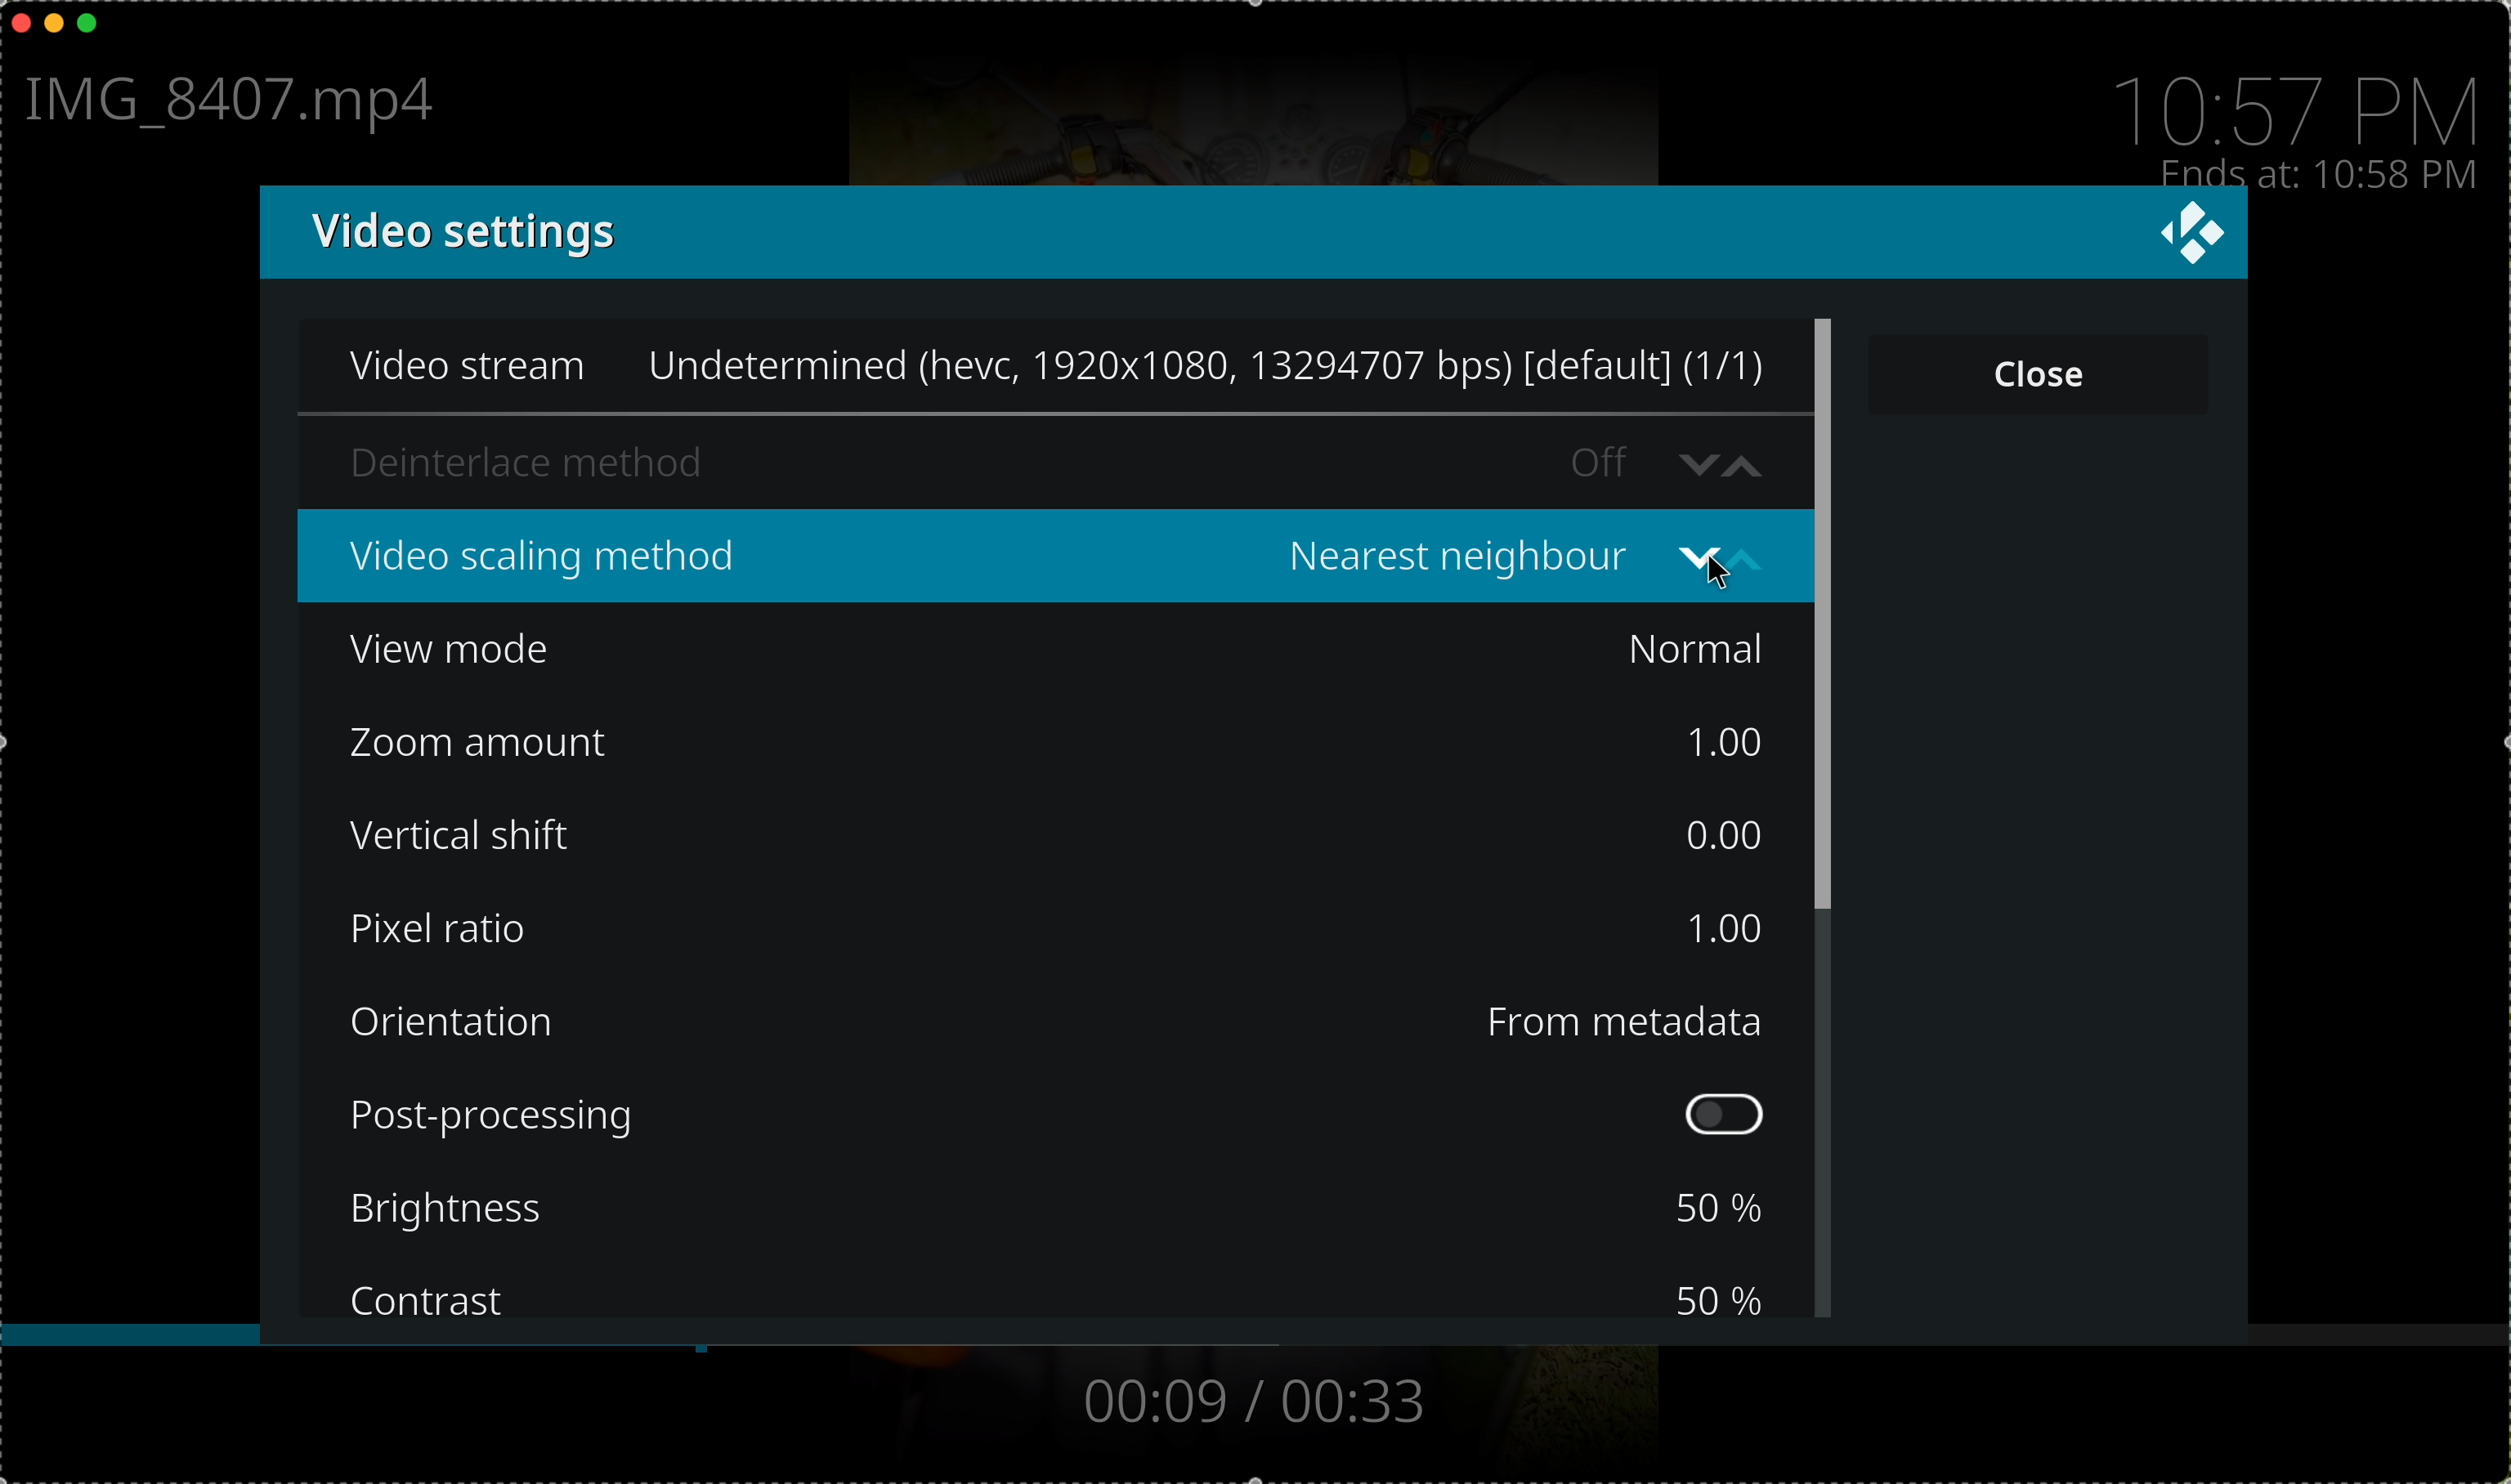  Describe the element at coordinates (1178, 234) in the screenshot. I see `video settings` at that location.